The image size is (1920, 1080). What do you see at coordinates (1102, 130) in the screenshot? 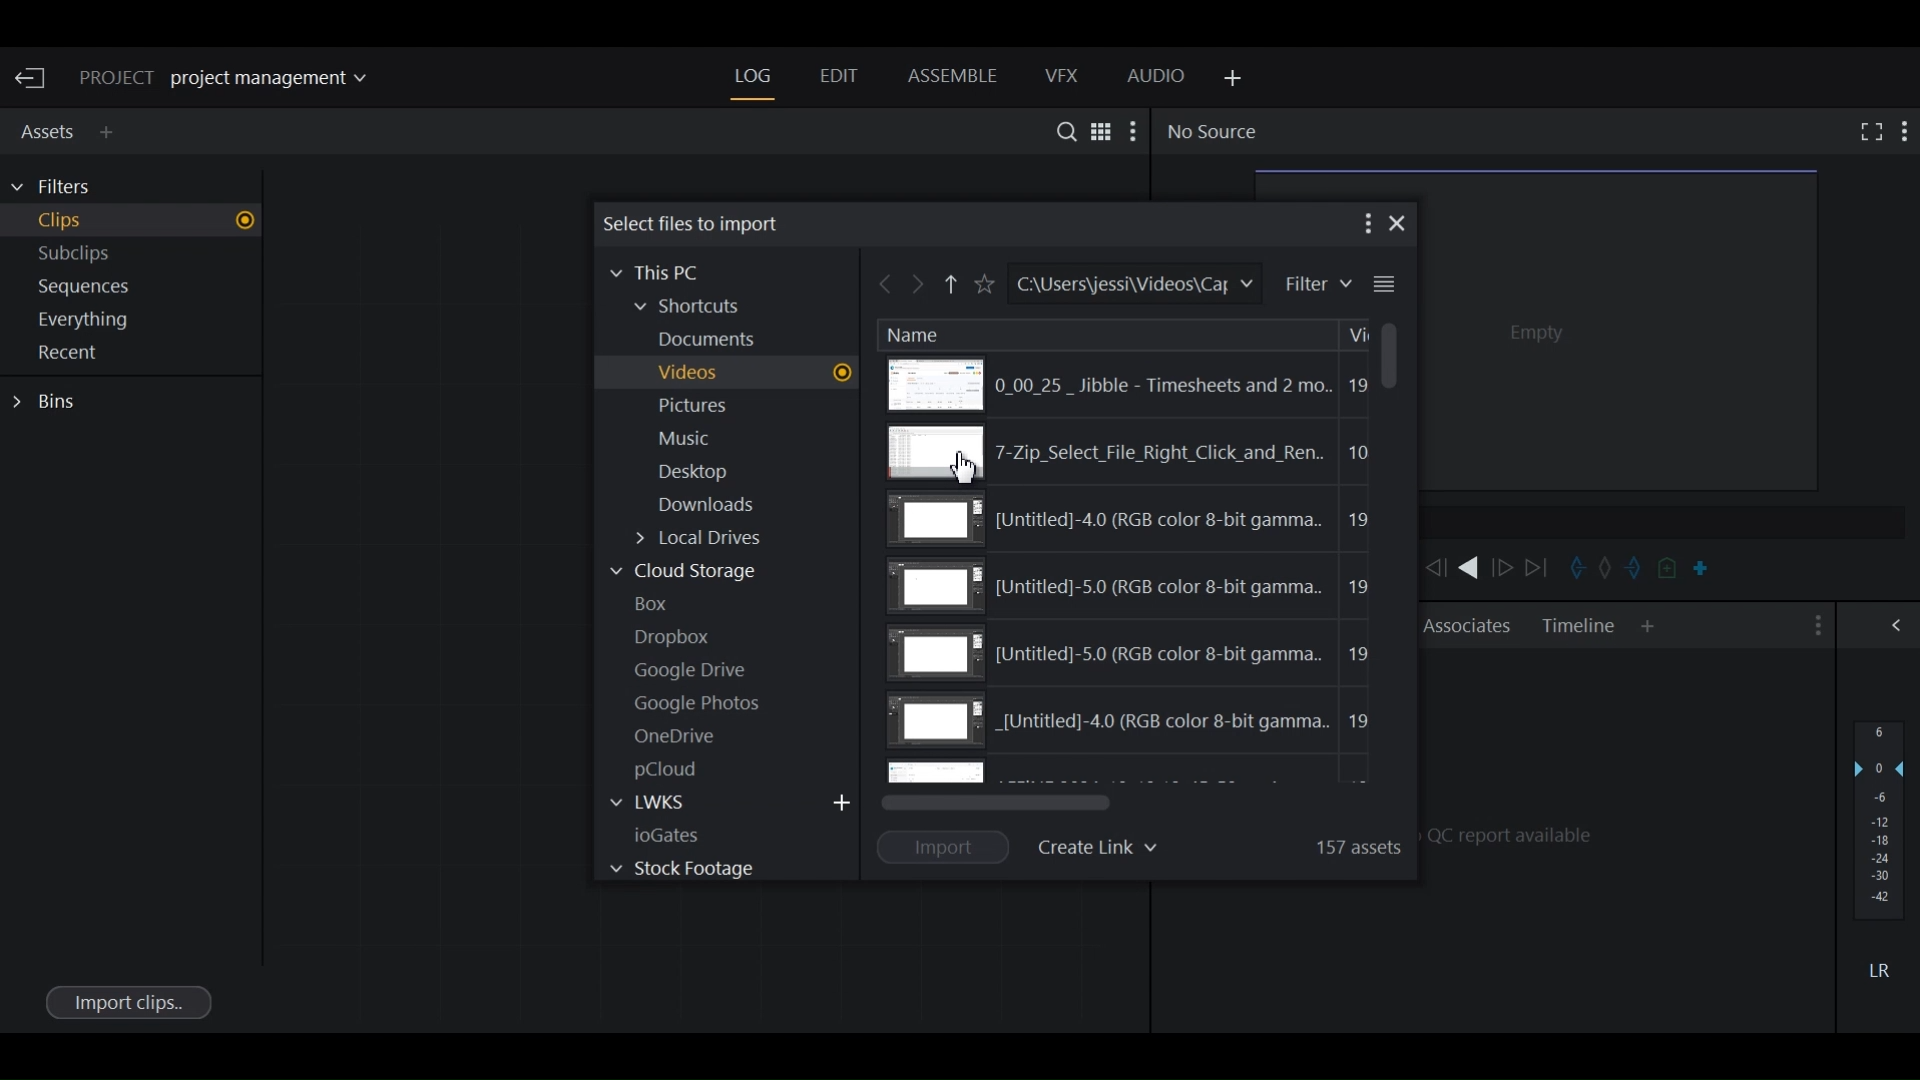
I see `Toggle between list and Tile View` at bounding box center [1102, 130].